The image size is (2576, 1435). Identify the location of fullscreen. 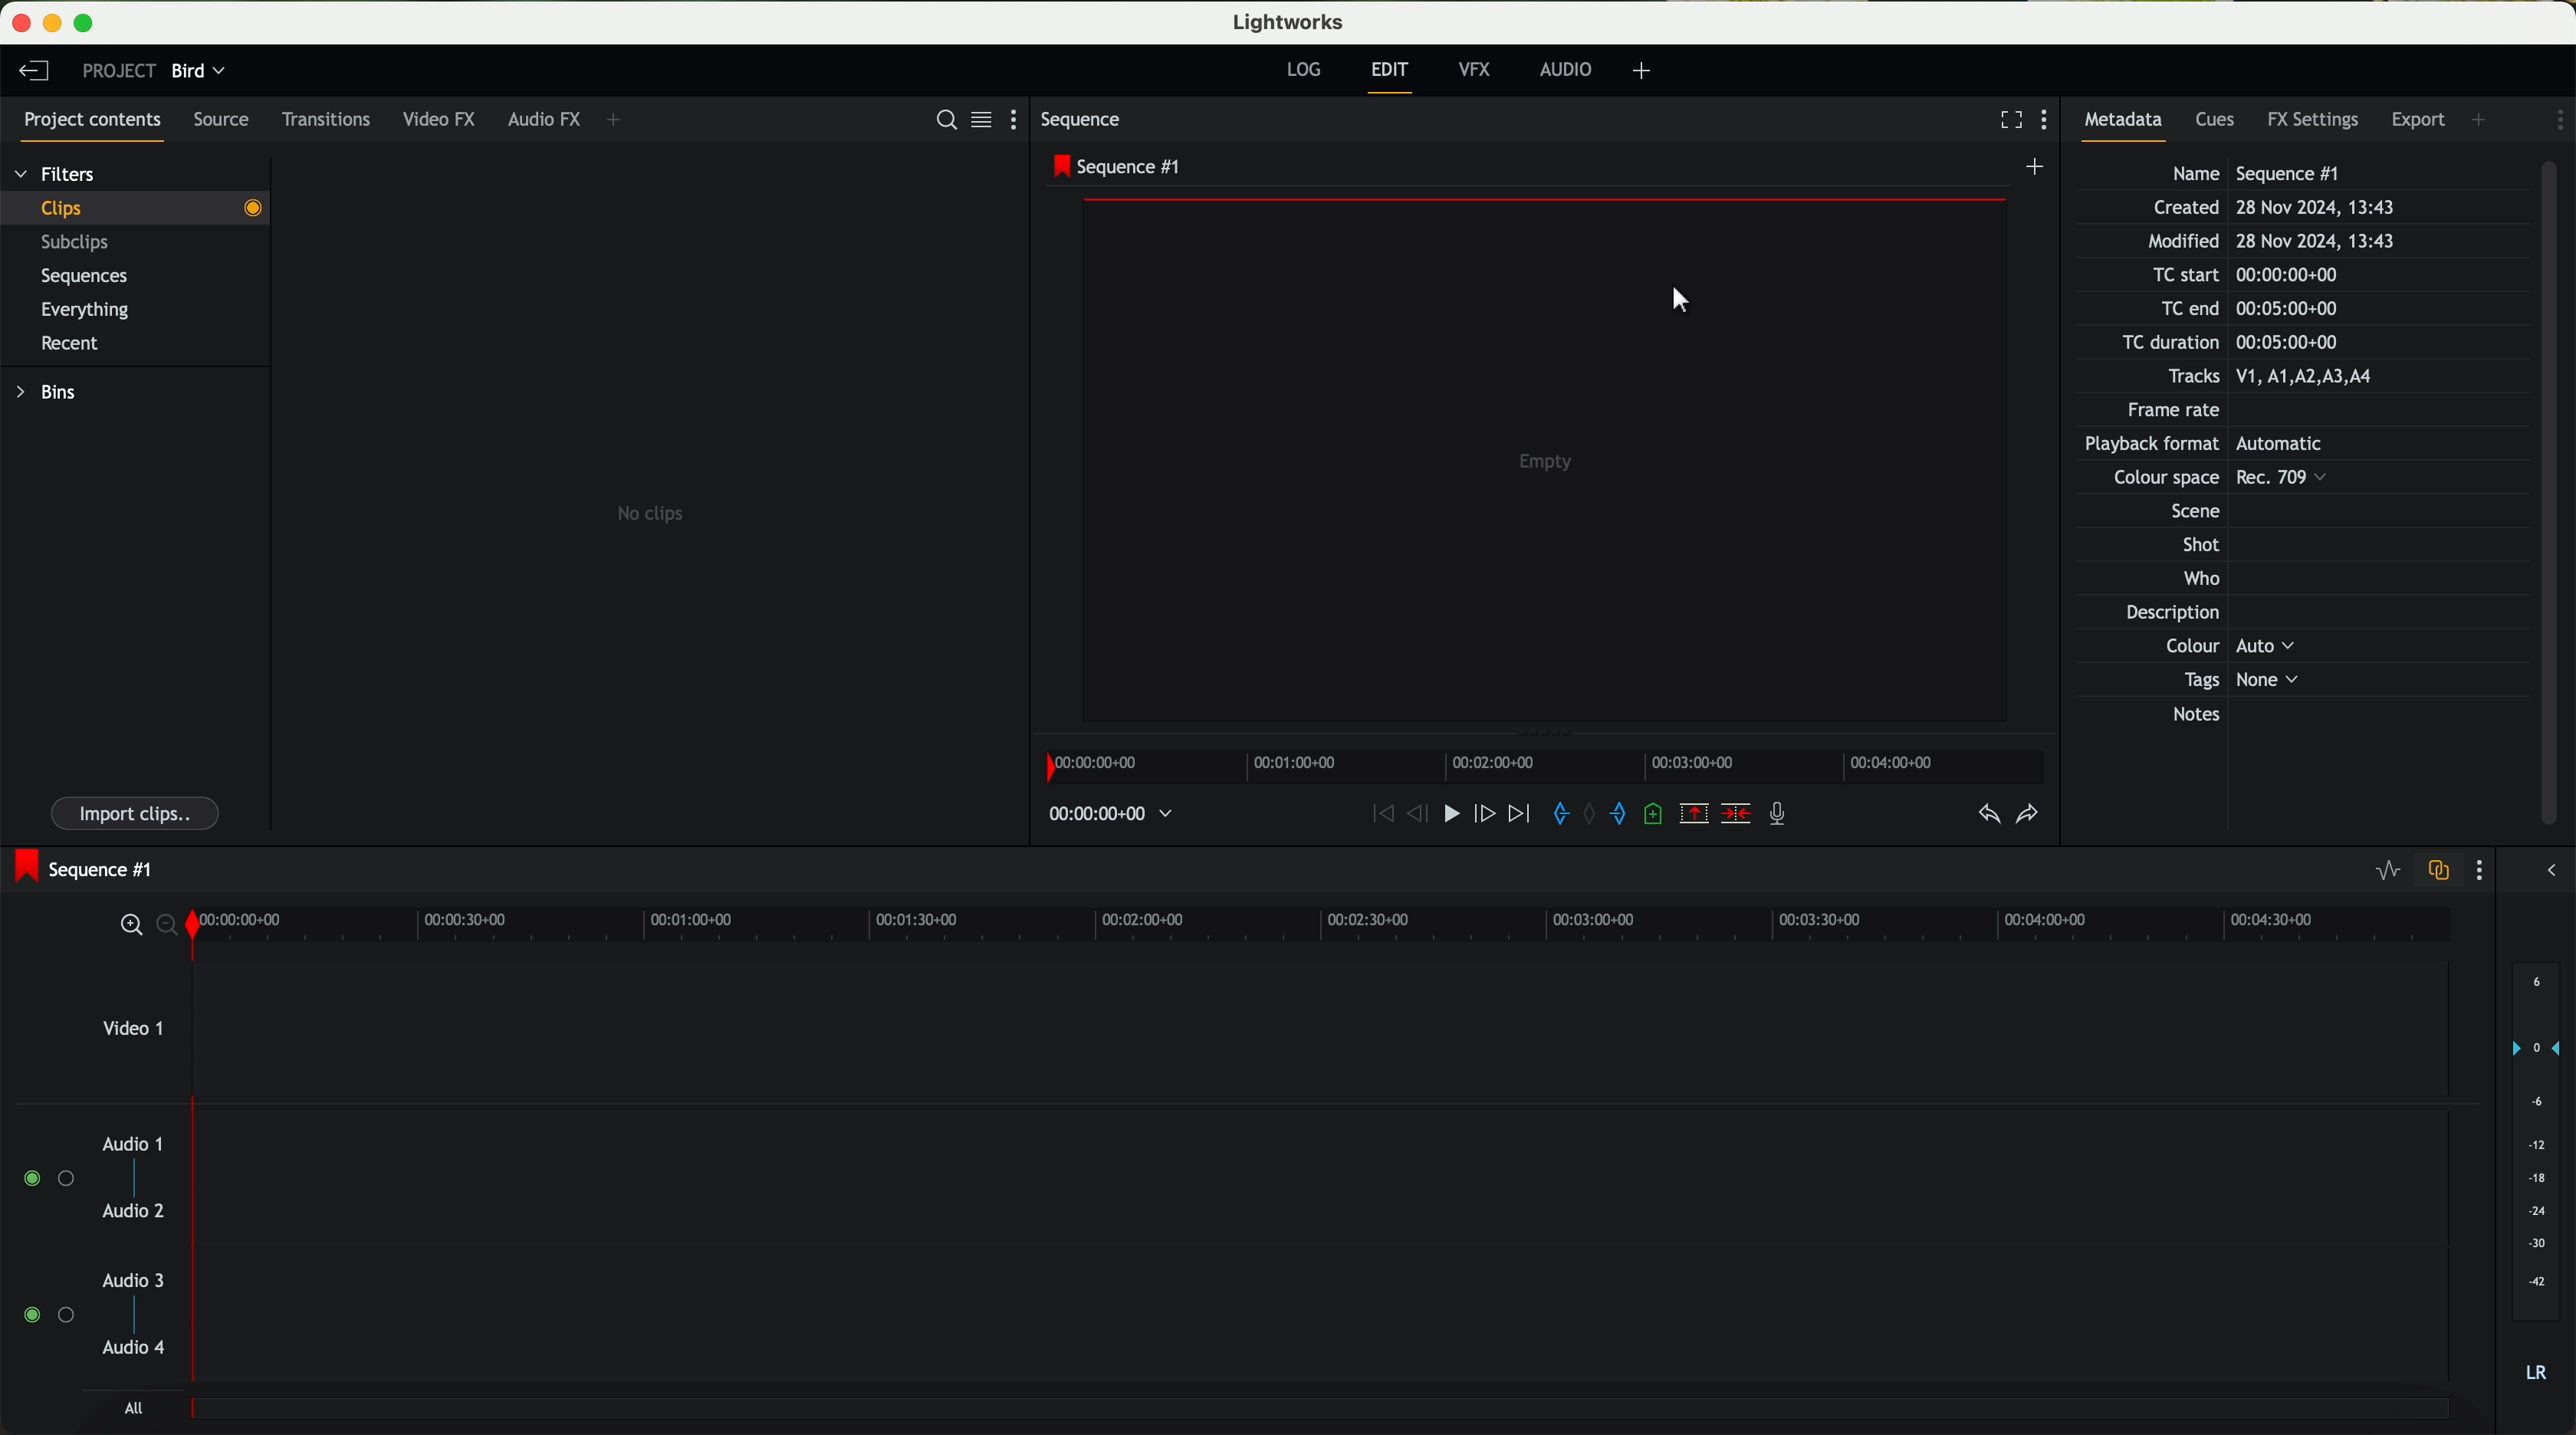
(2010, 118).